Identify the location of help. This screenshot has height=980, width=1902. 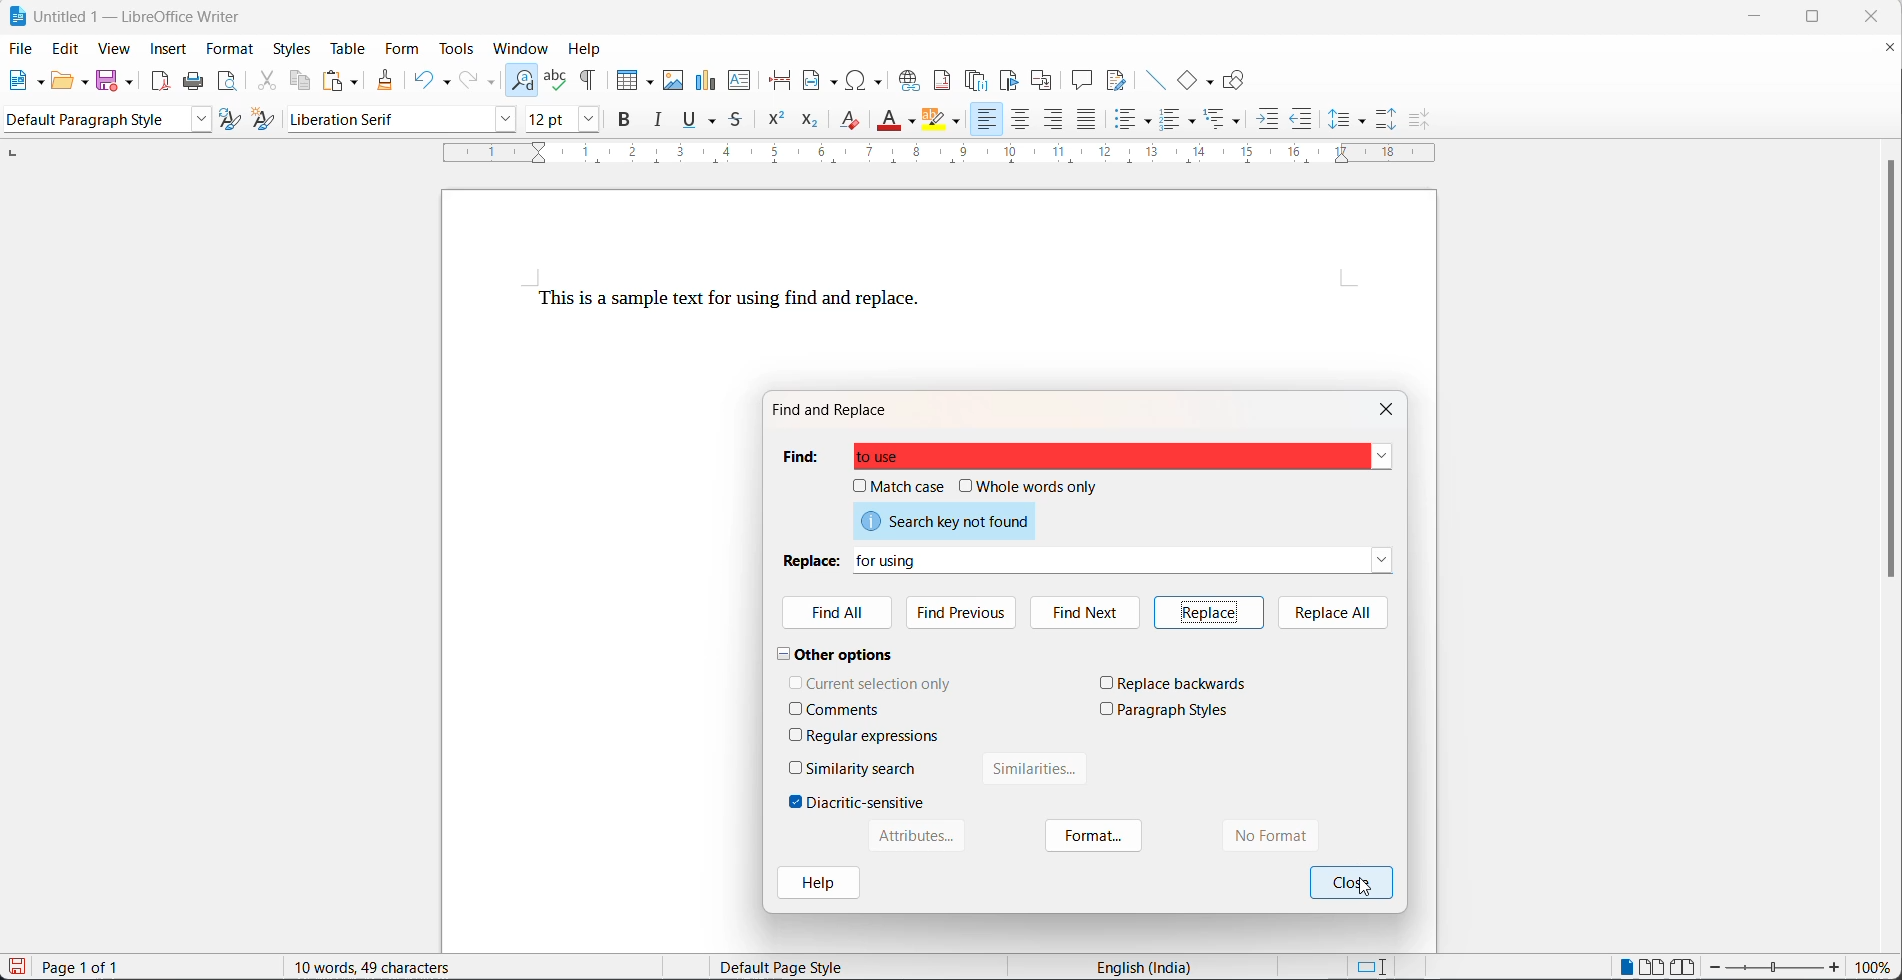
(817, 885).